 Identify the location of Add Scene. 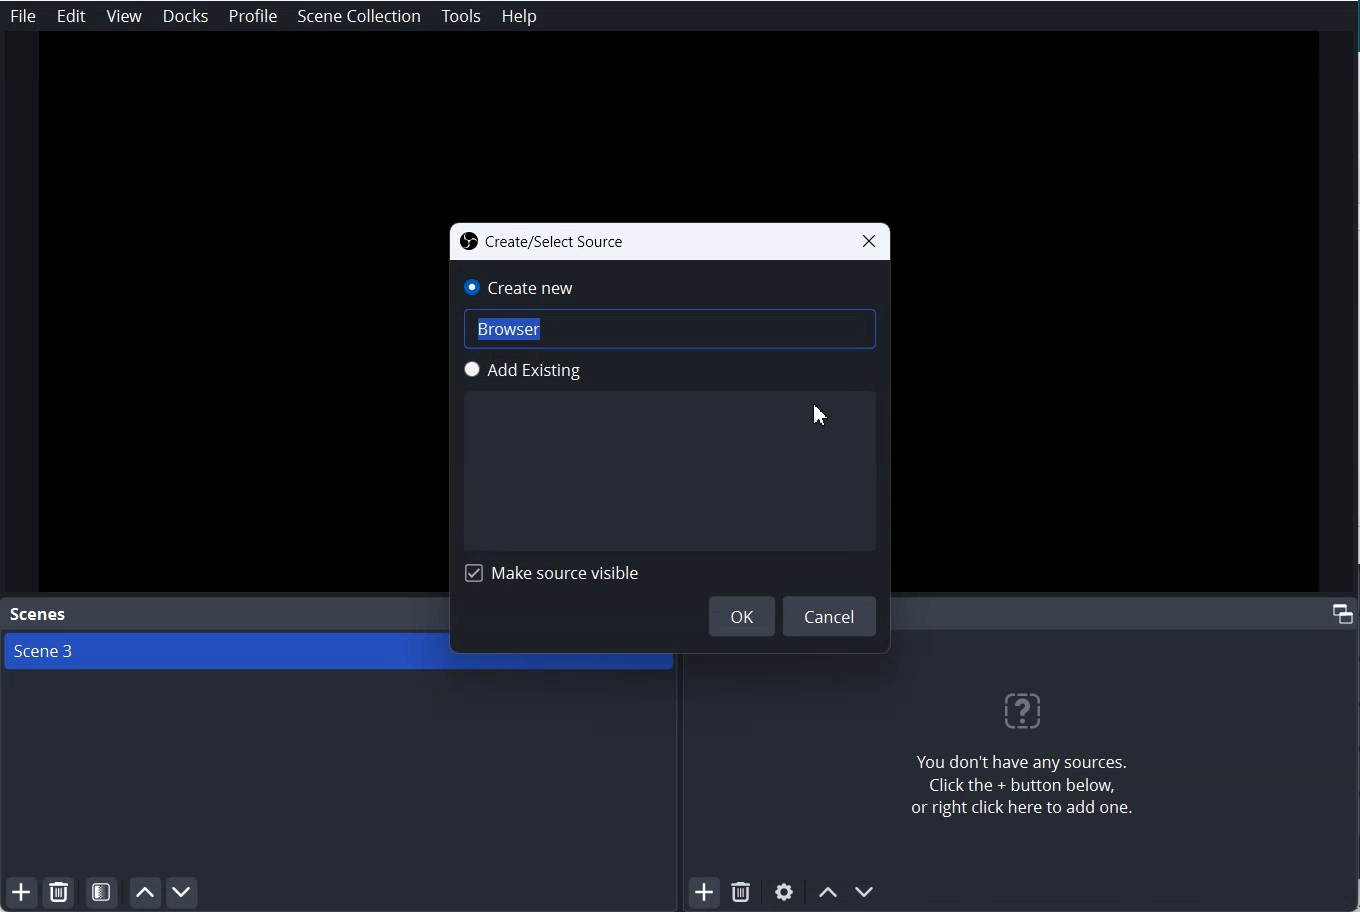
(18, 894).